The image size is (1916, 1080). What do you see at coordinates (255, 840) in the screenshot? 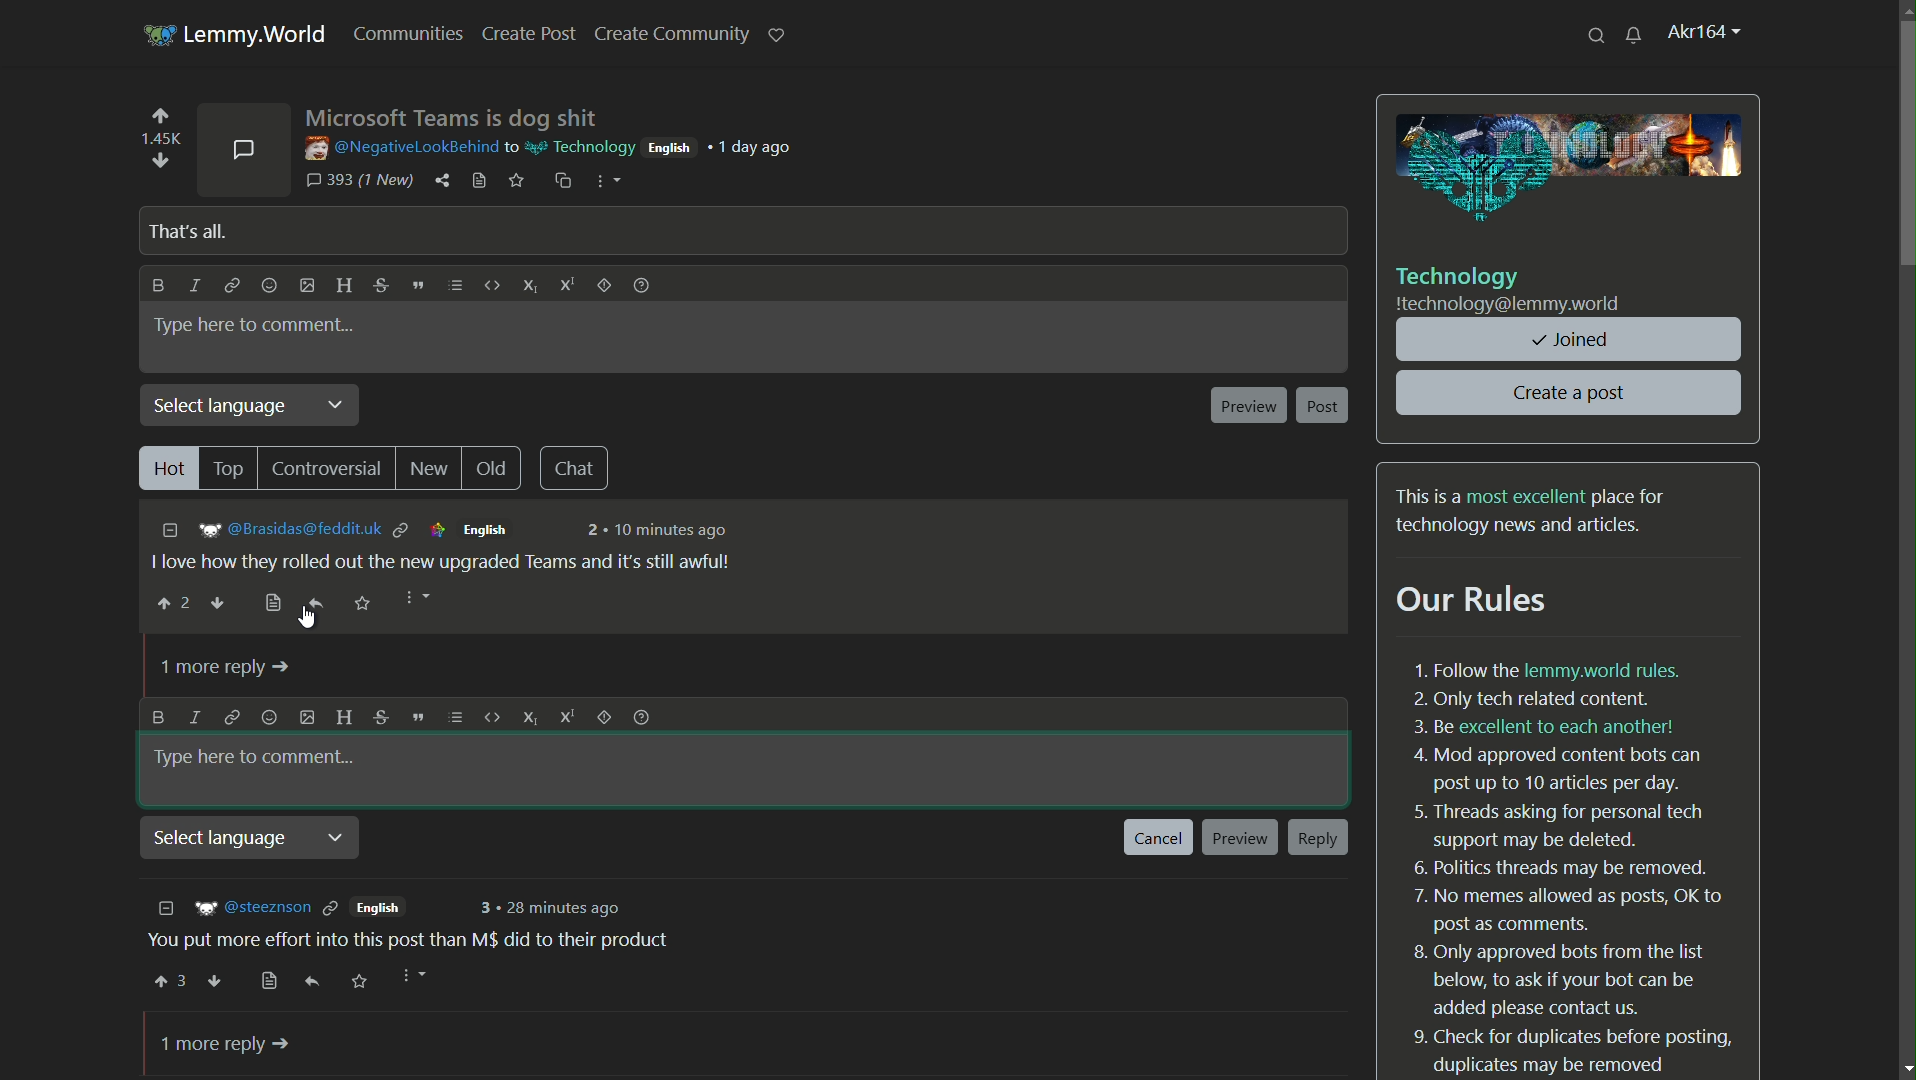
I see `select language dropdown` at bounding box center [255, 840].